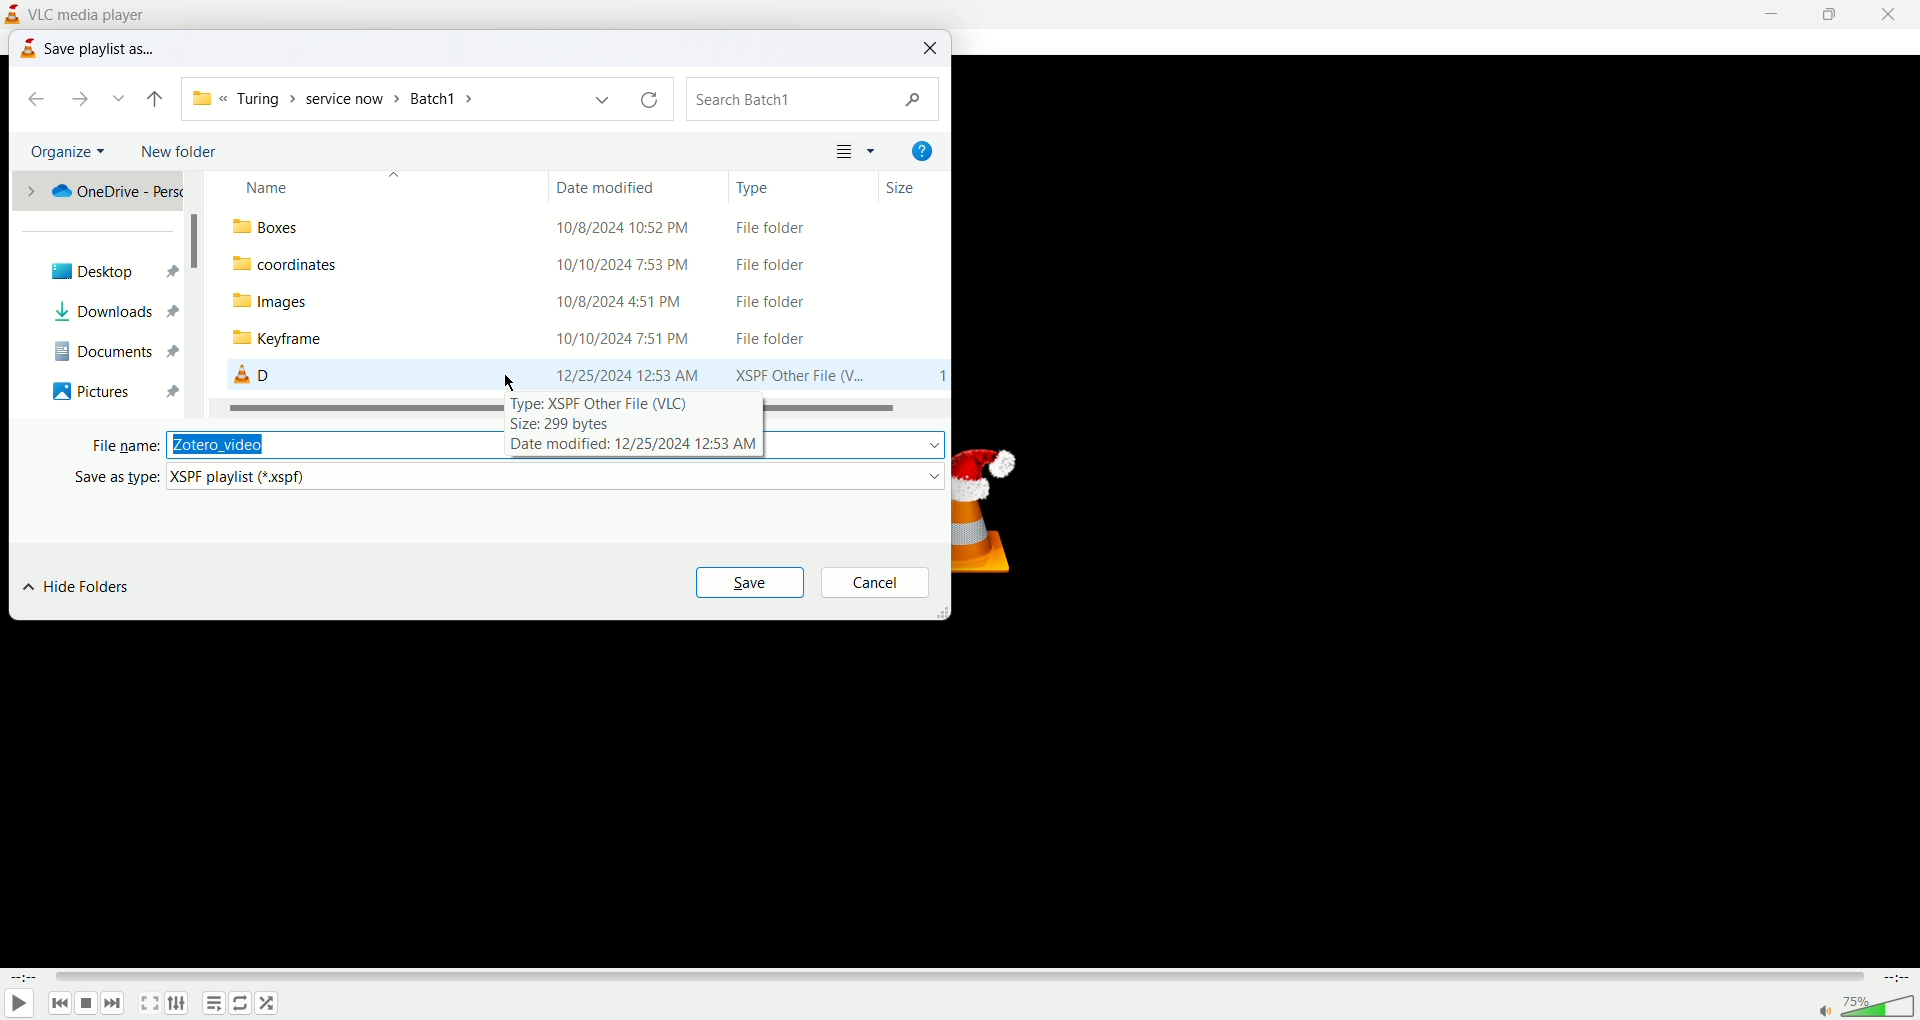 Image resolution: width=1920 pixels, height=1020 pixels. What do you see at coordinates (902, 187) in the screenshot?
I see `size` at bounding box center [902, 187].